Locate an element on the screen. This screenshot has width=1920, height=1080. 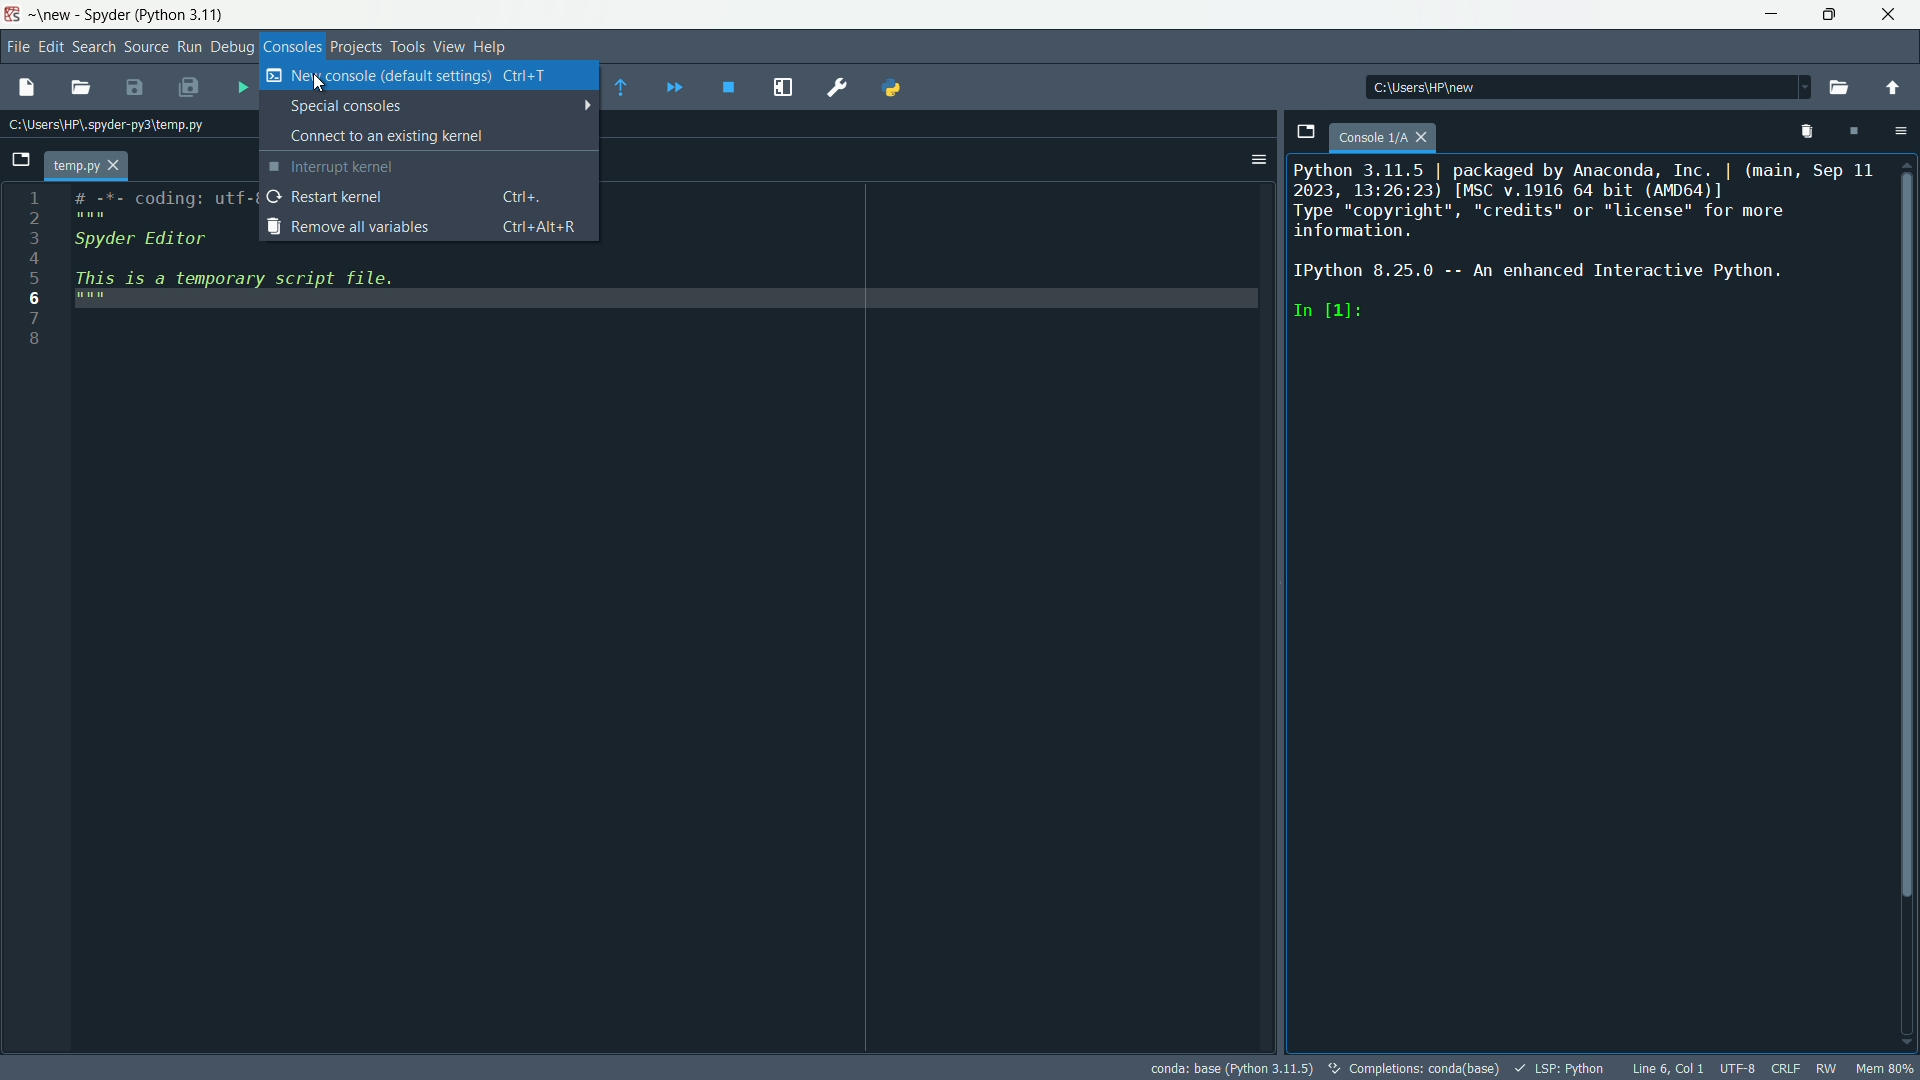
Crusor is located at coordinates (322, 83).